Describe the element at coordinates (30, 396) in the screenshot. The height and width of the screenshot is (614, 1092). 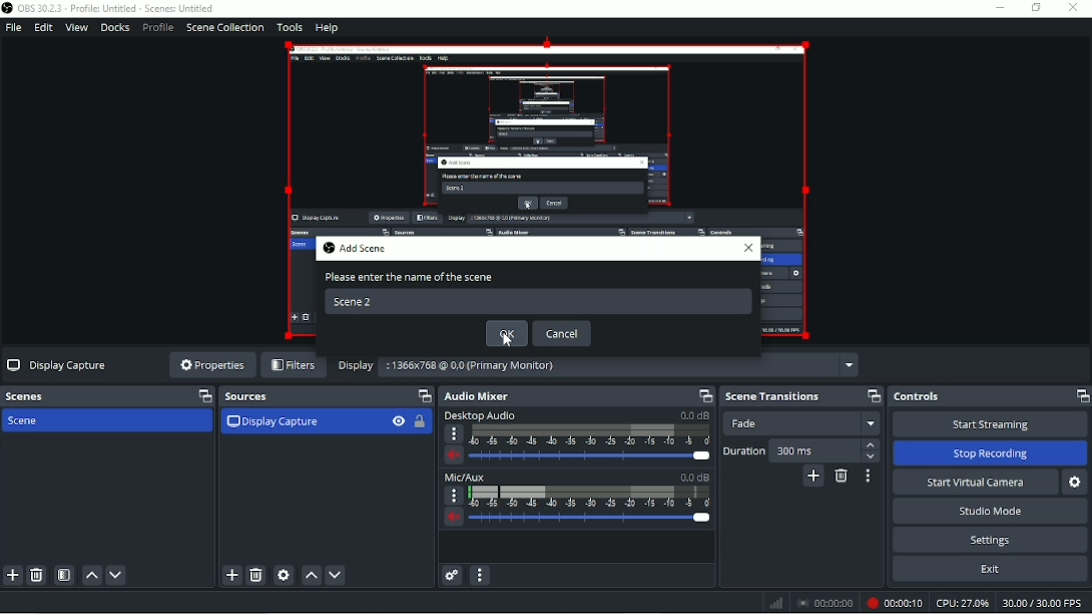
I see `Scenes` at that location.